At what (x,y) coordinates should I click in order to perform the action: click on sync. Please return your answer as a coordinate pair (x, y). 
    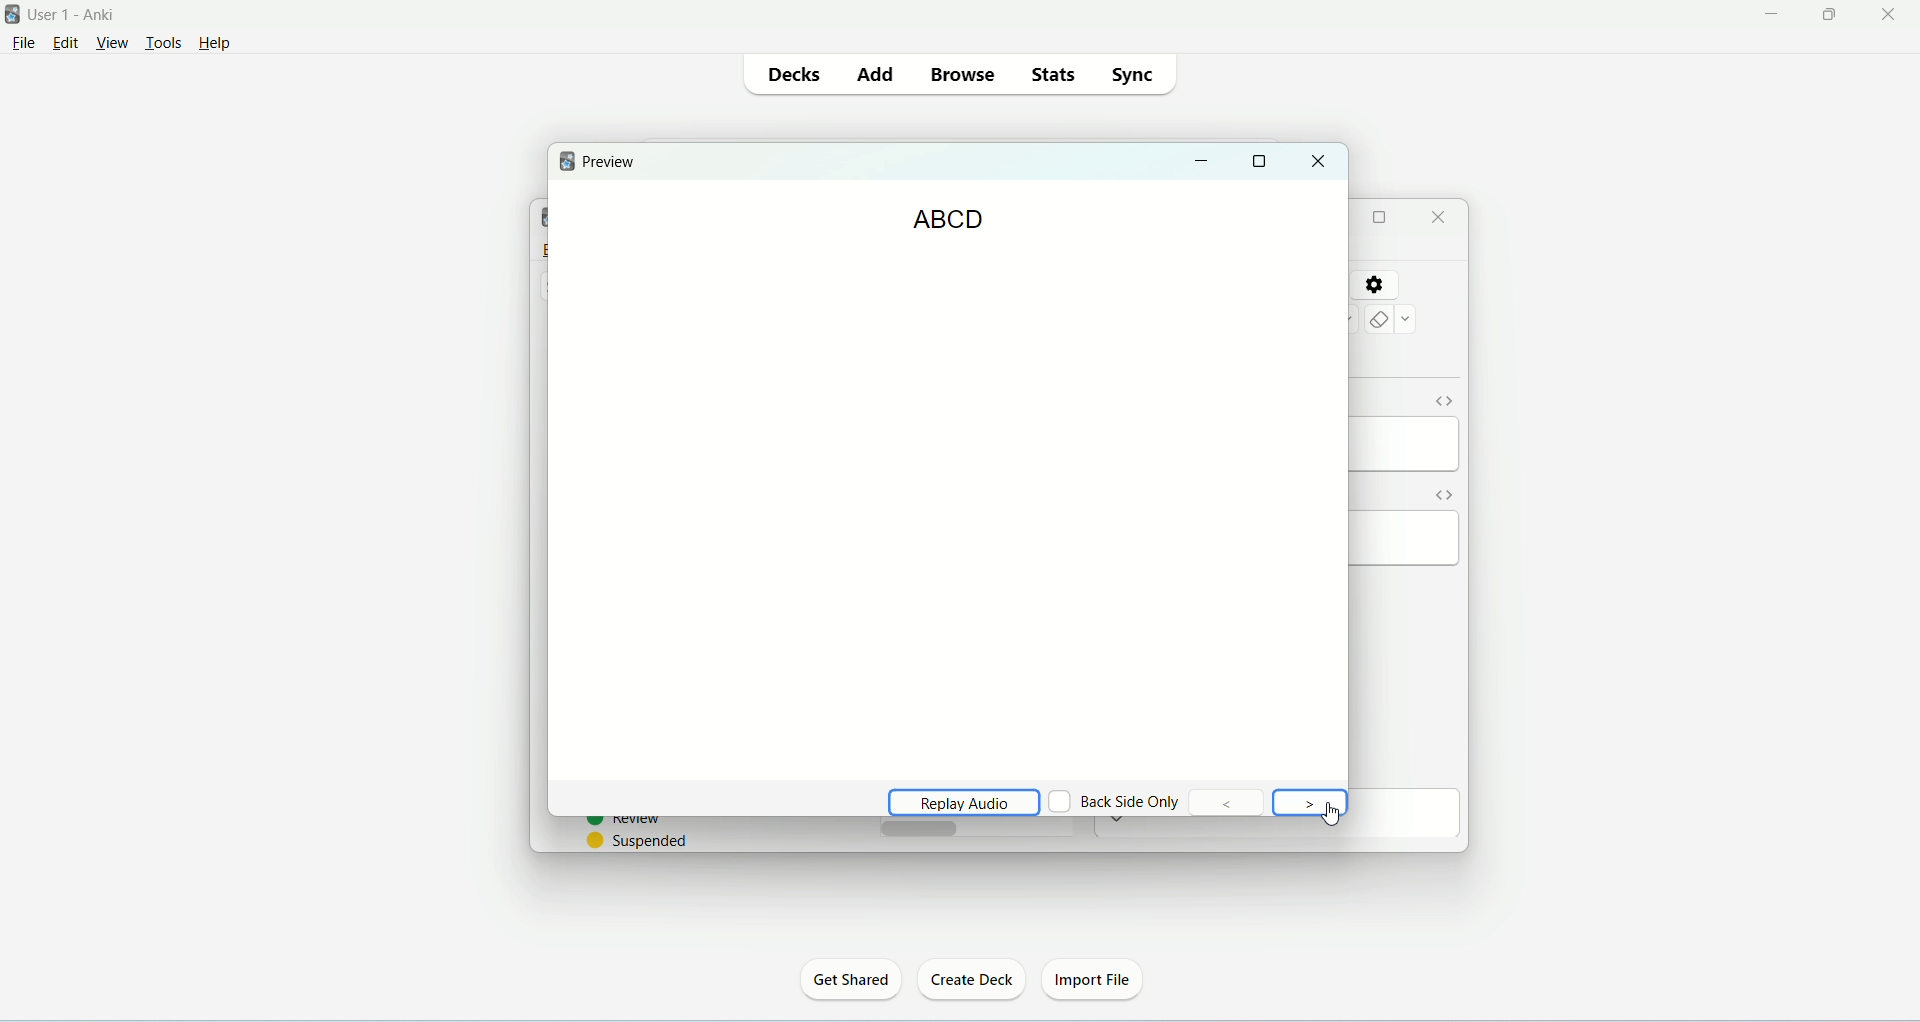
    Looking at the image, I should click on (1136, 75).